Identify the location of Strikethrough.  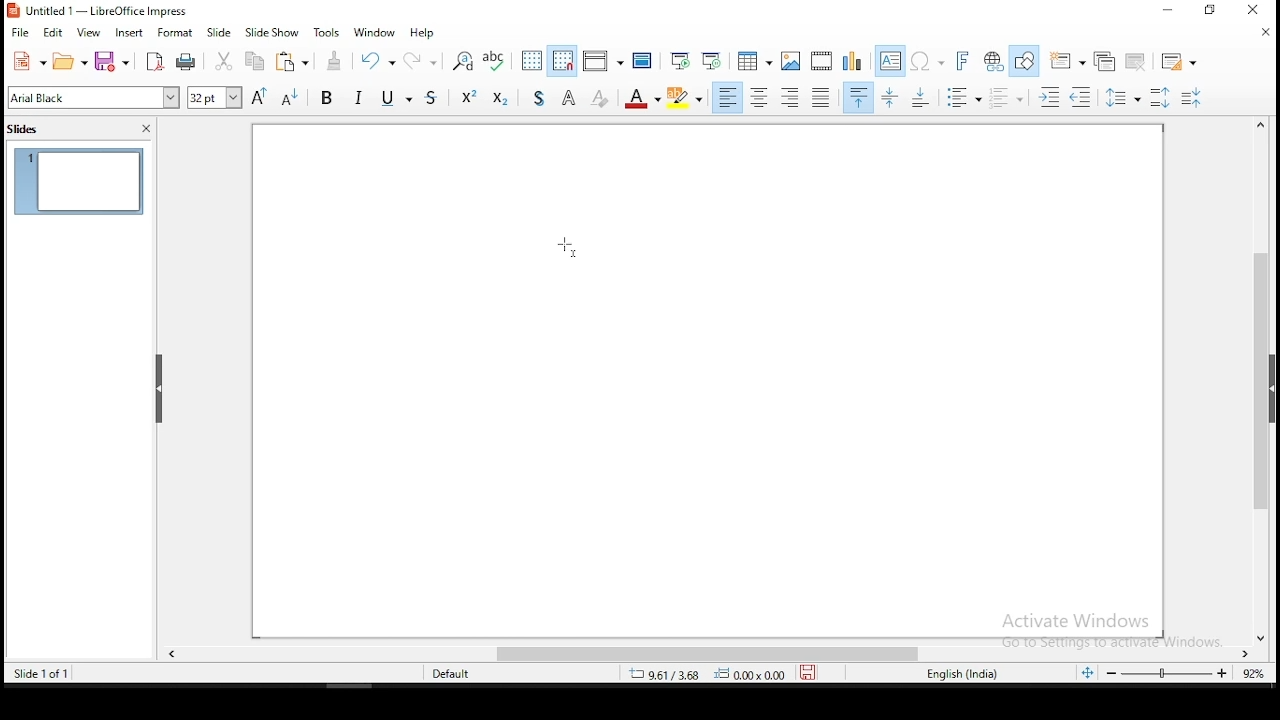
(433, 95).